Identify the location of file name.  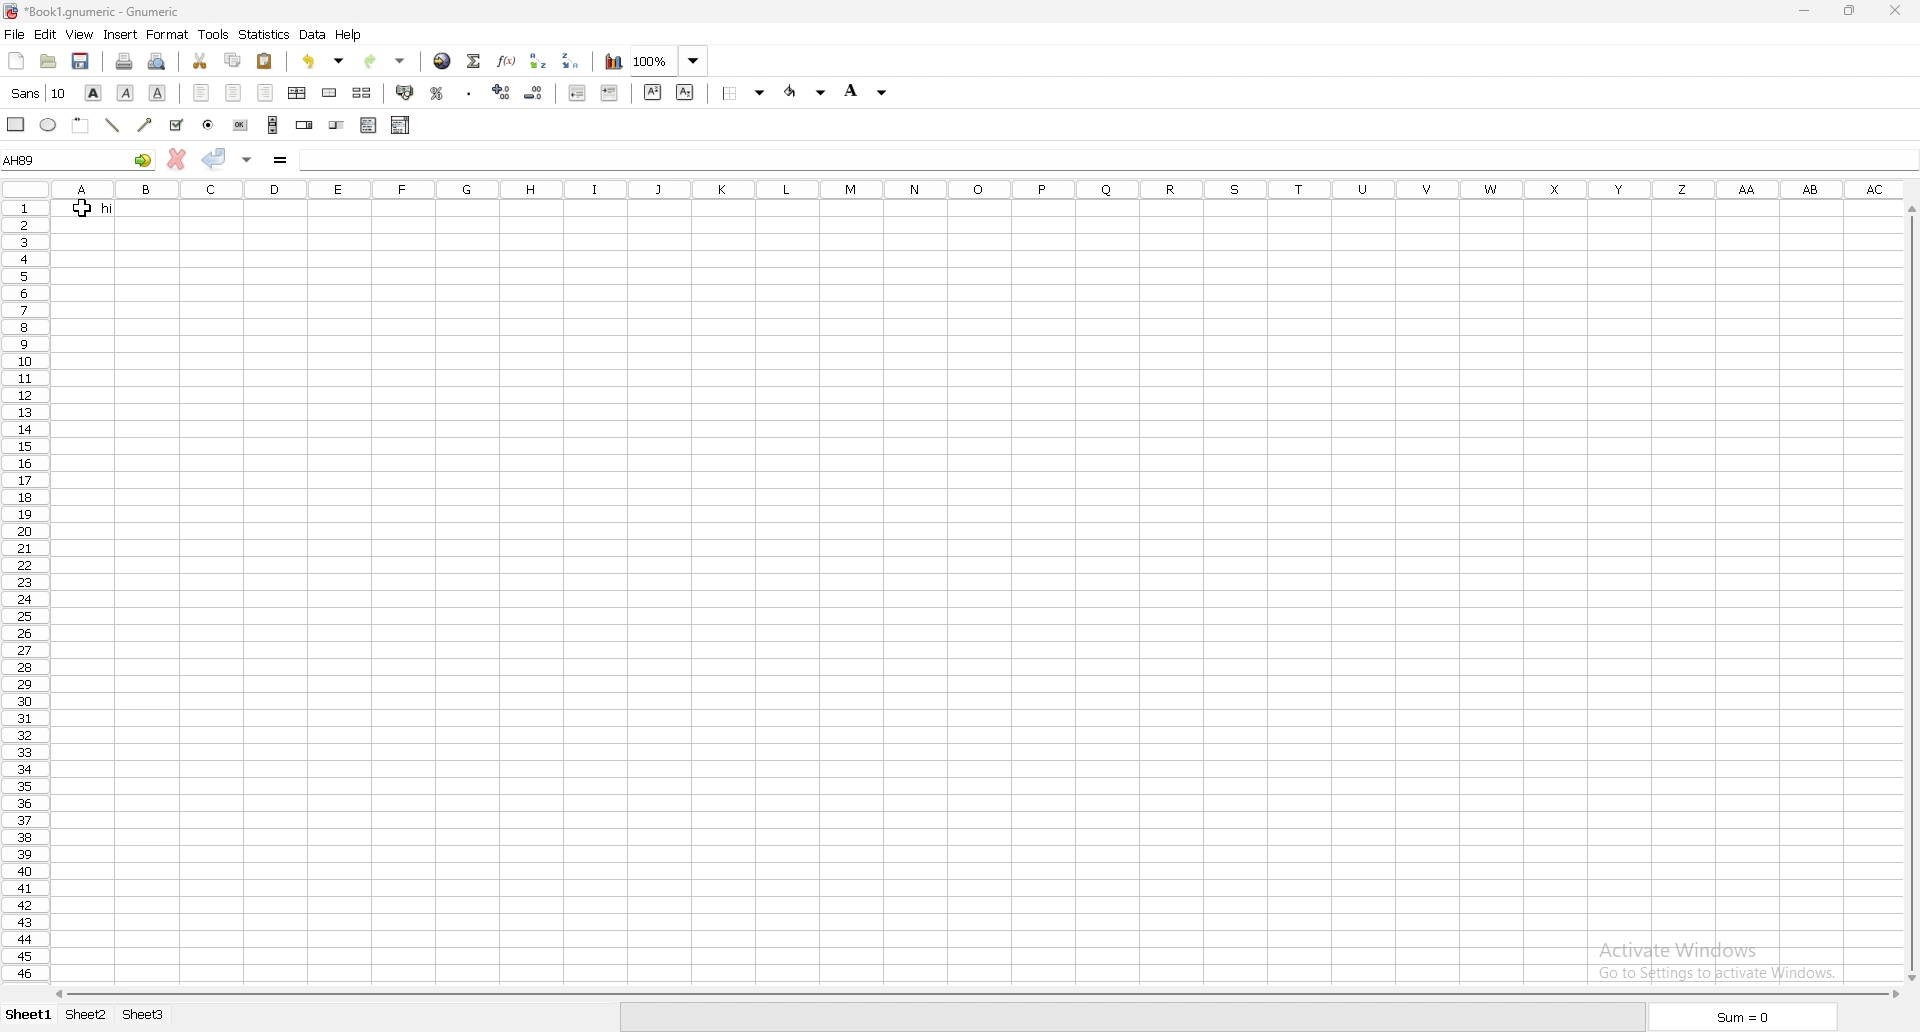
(95, 12).